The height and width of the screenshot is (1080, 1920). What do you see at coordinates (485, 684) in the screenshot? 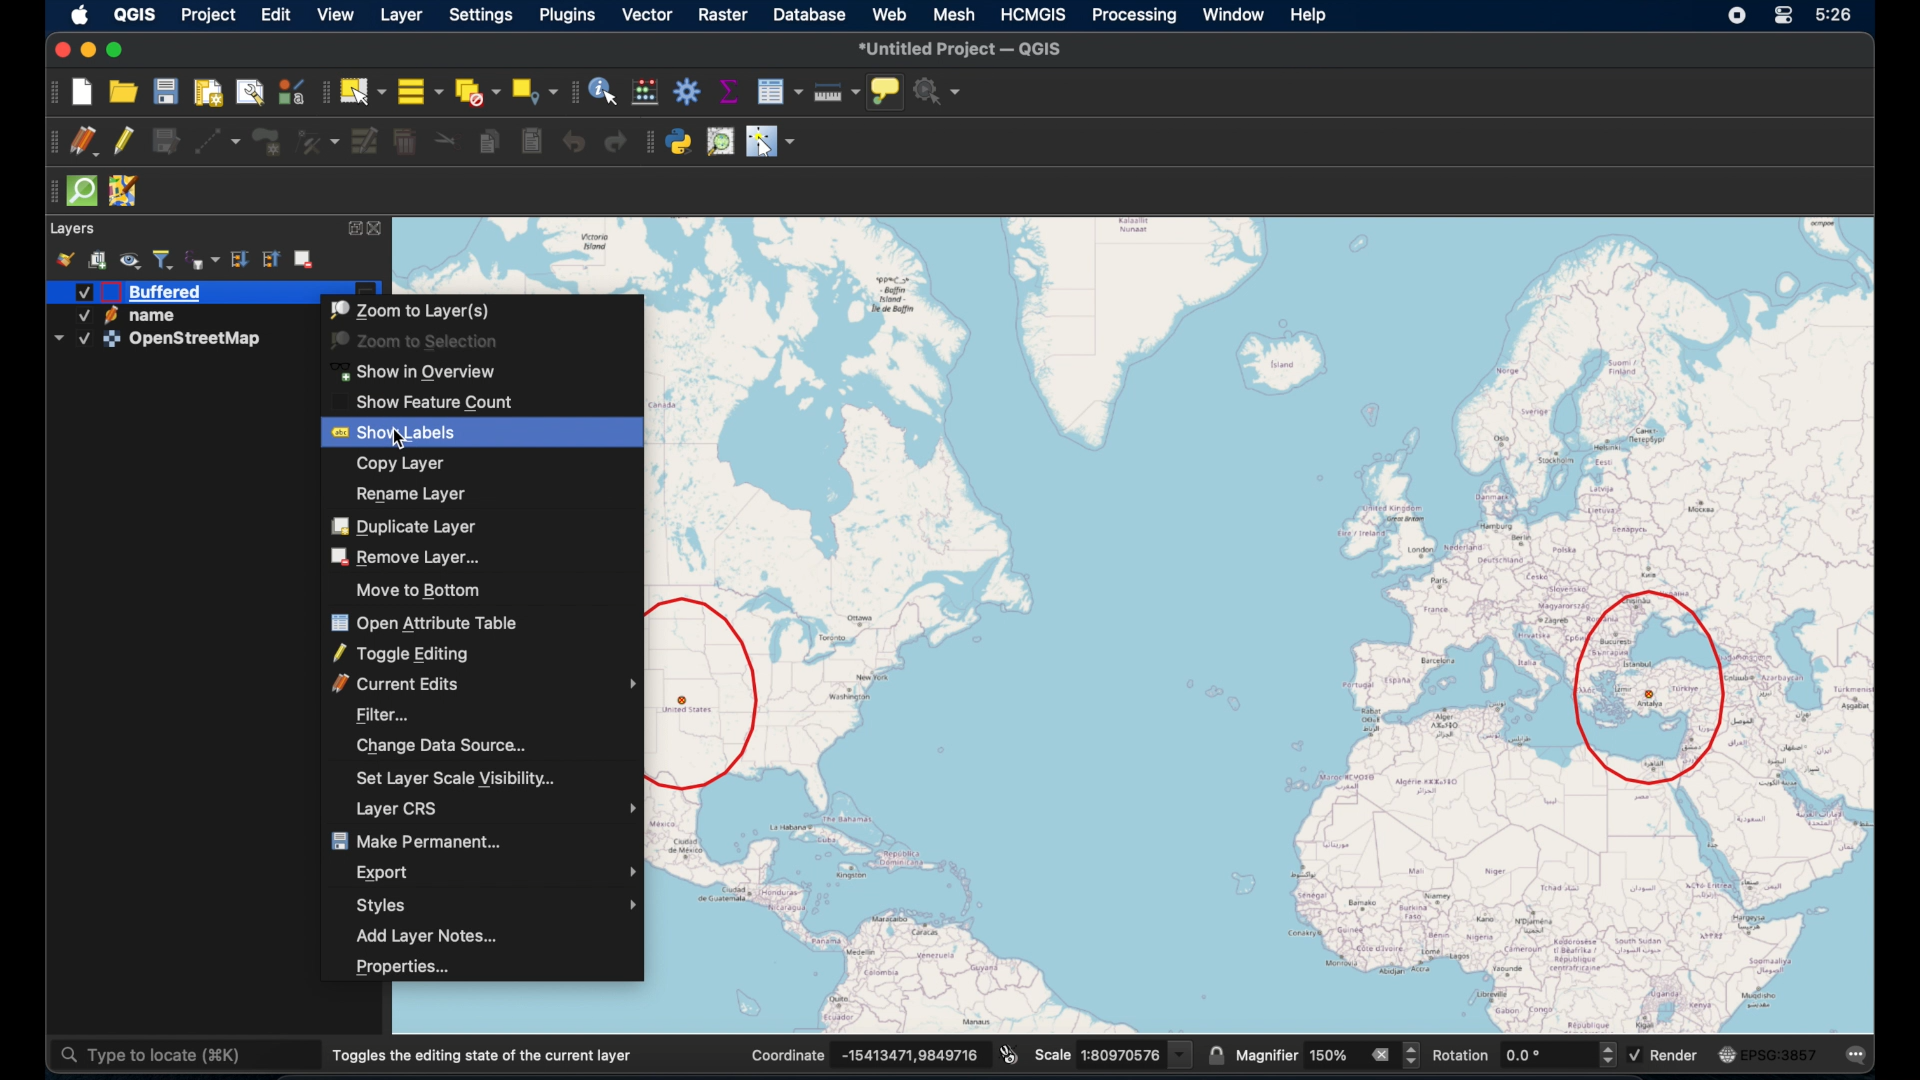
I see `current edits` at bounding box center [485, 684].